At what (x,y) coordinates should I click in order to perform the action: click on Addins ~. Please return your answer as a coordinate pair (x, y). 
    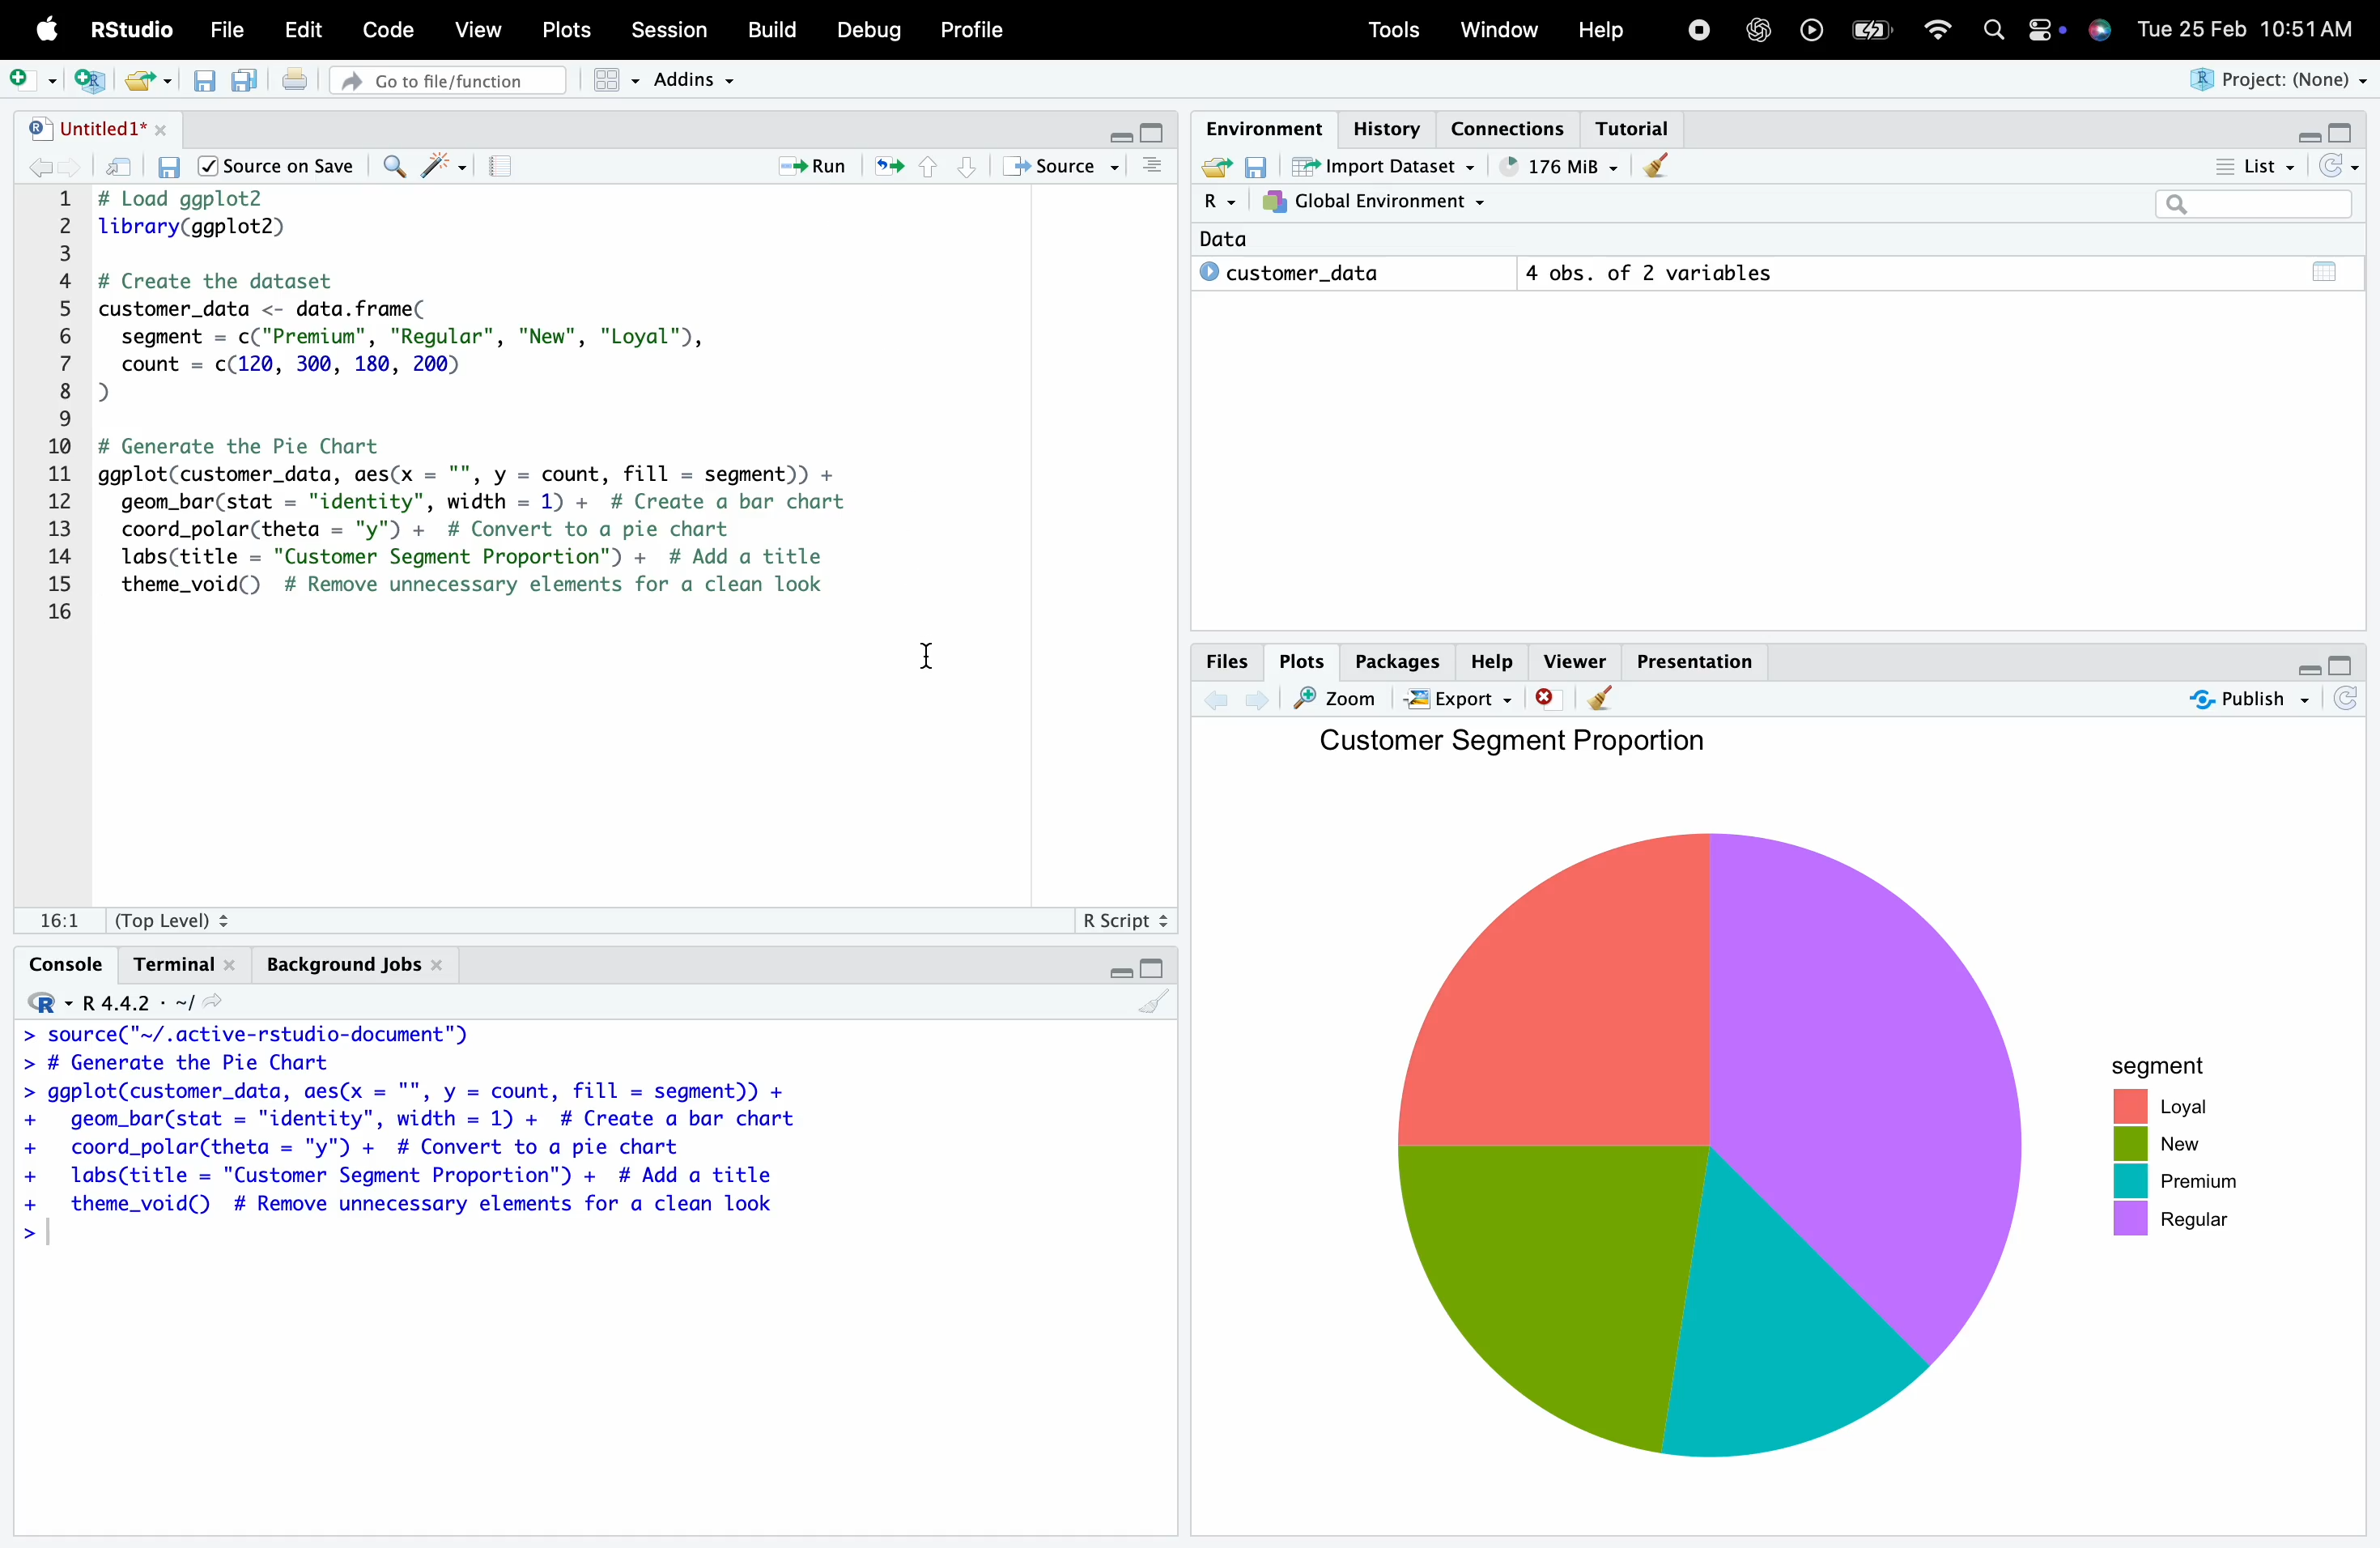
    Looking at the image, I should click on (700, 82).